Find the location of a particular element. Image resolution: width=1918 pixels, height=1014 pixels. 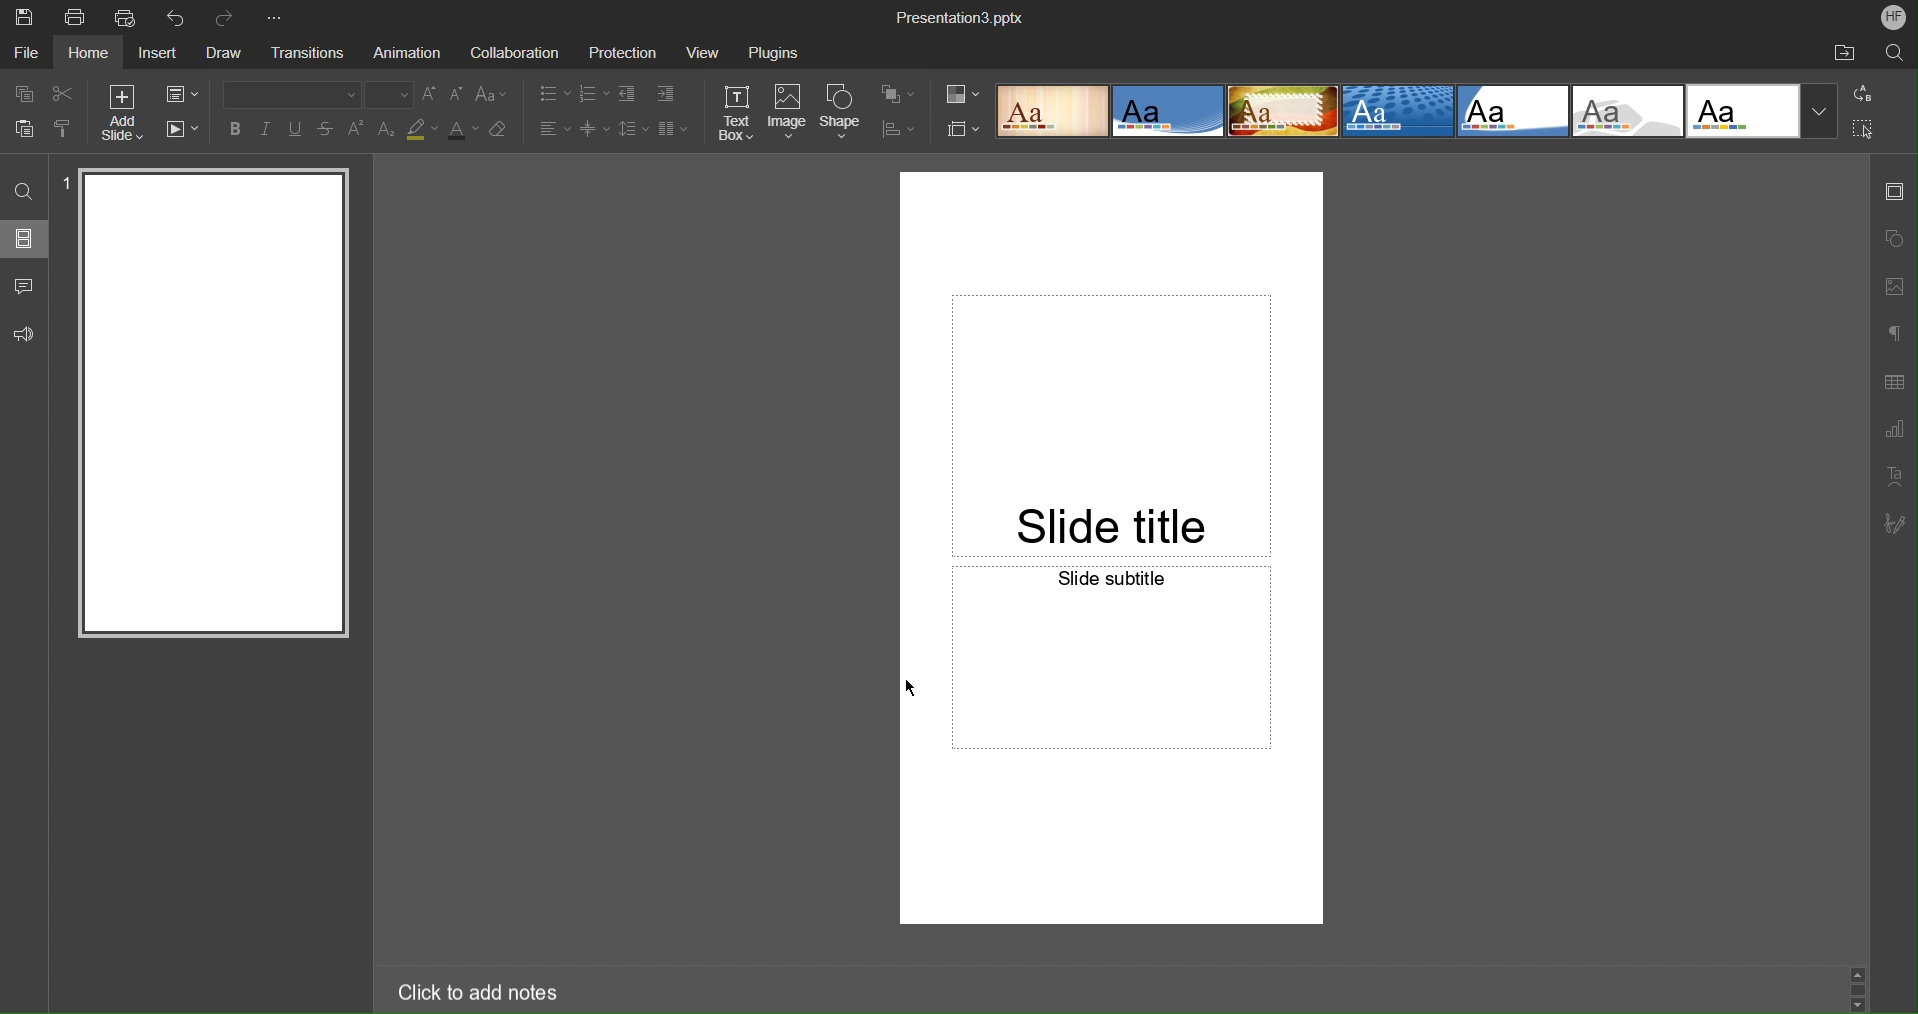

Alignment is located at coordinates (553, 128).